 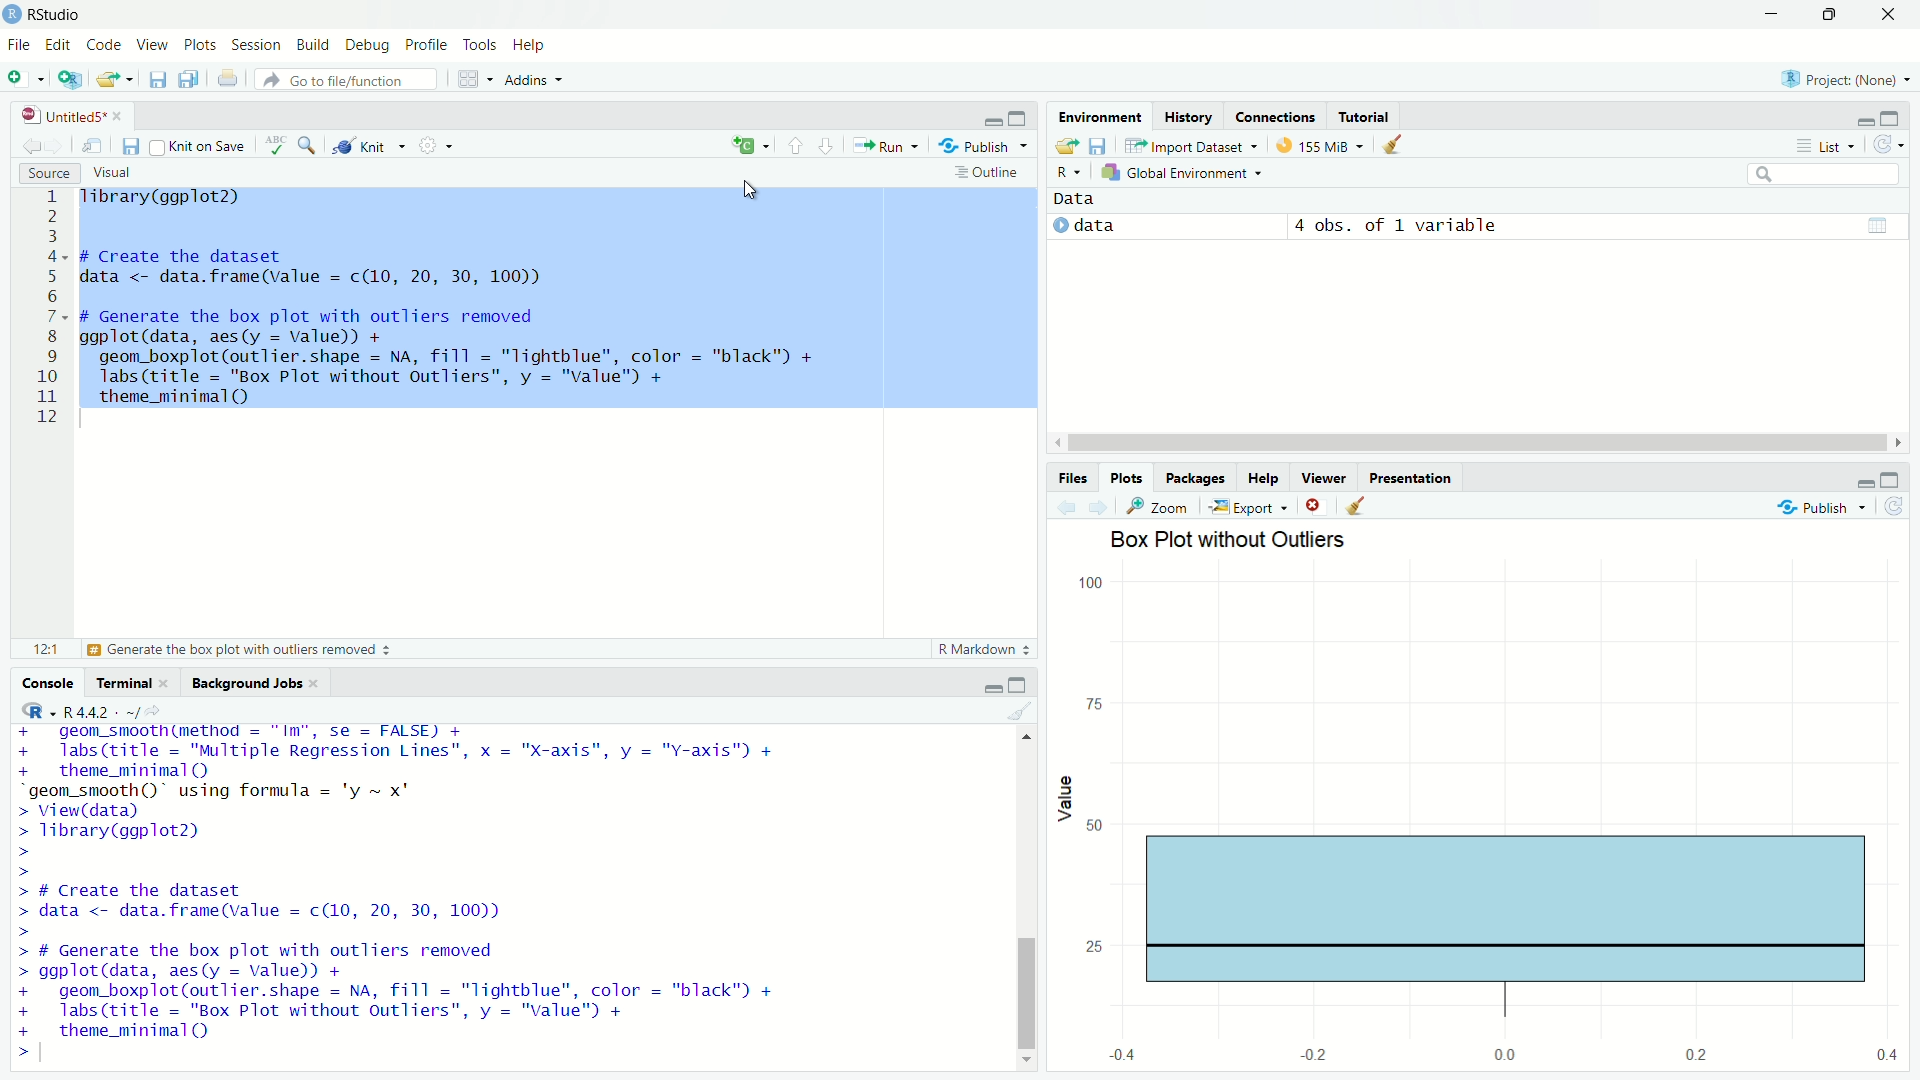 What do you see at coordinates (1192, 477) in the screenshot?
I see `Packages` at bounding box center [1192, 477].